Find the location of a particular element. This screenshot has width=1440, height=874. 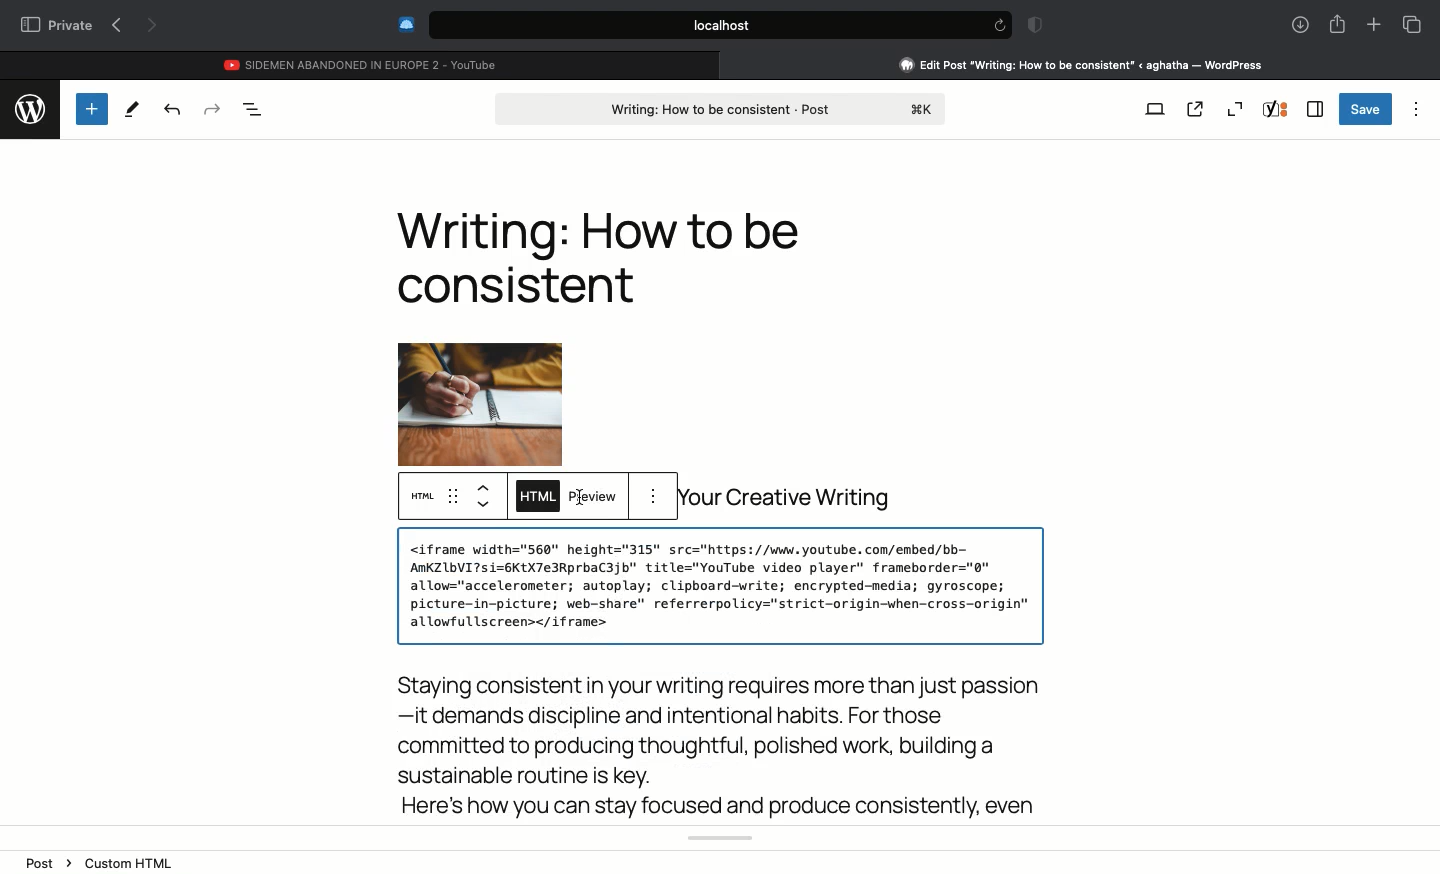

Options is located at coordinates (1418, 106).